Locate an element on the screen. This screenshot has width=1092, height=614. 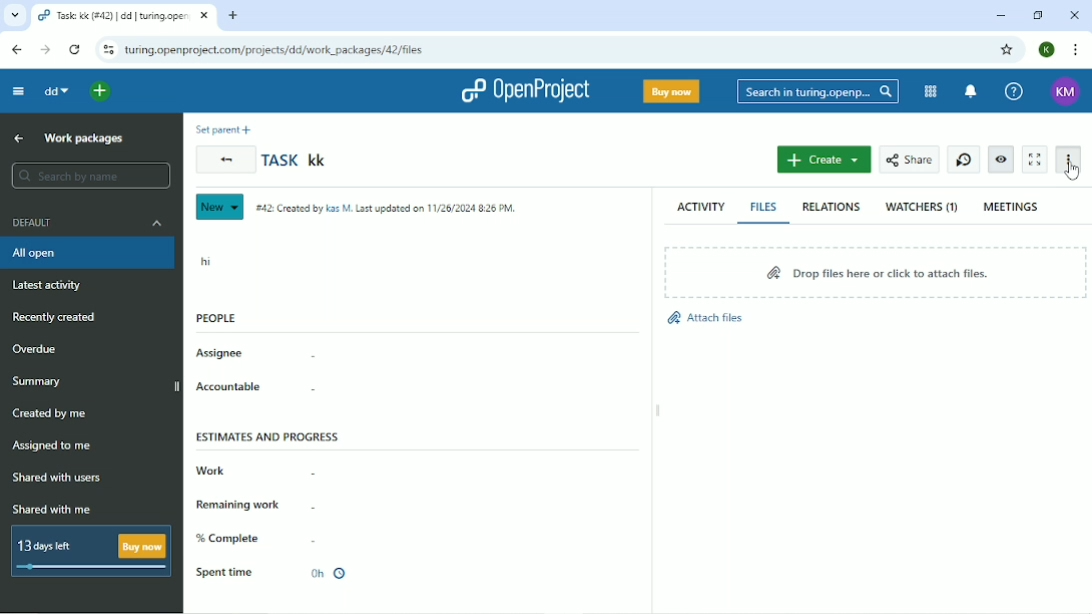
Close is located at coordinates (1073, 14).